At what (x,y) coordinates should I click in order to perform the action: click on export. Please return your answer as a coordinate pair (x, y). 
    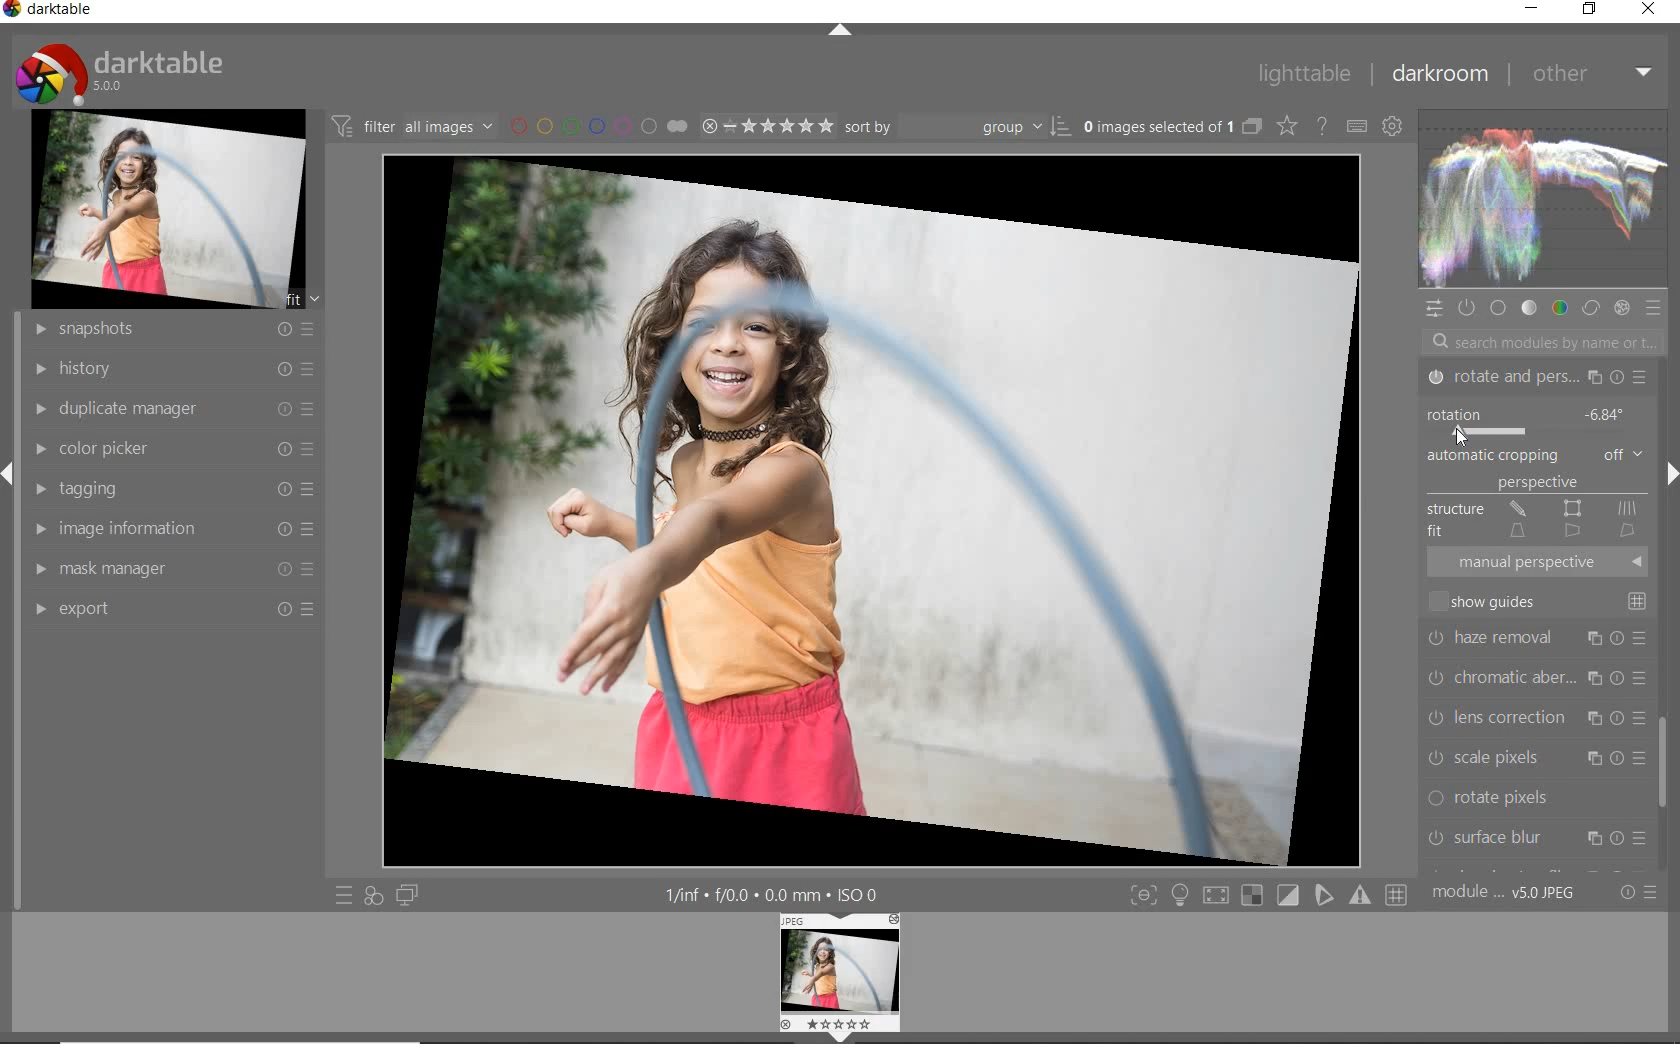
    Looking at the image, I should click on (175, 607).